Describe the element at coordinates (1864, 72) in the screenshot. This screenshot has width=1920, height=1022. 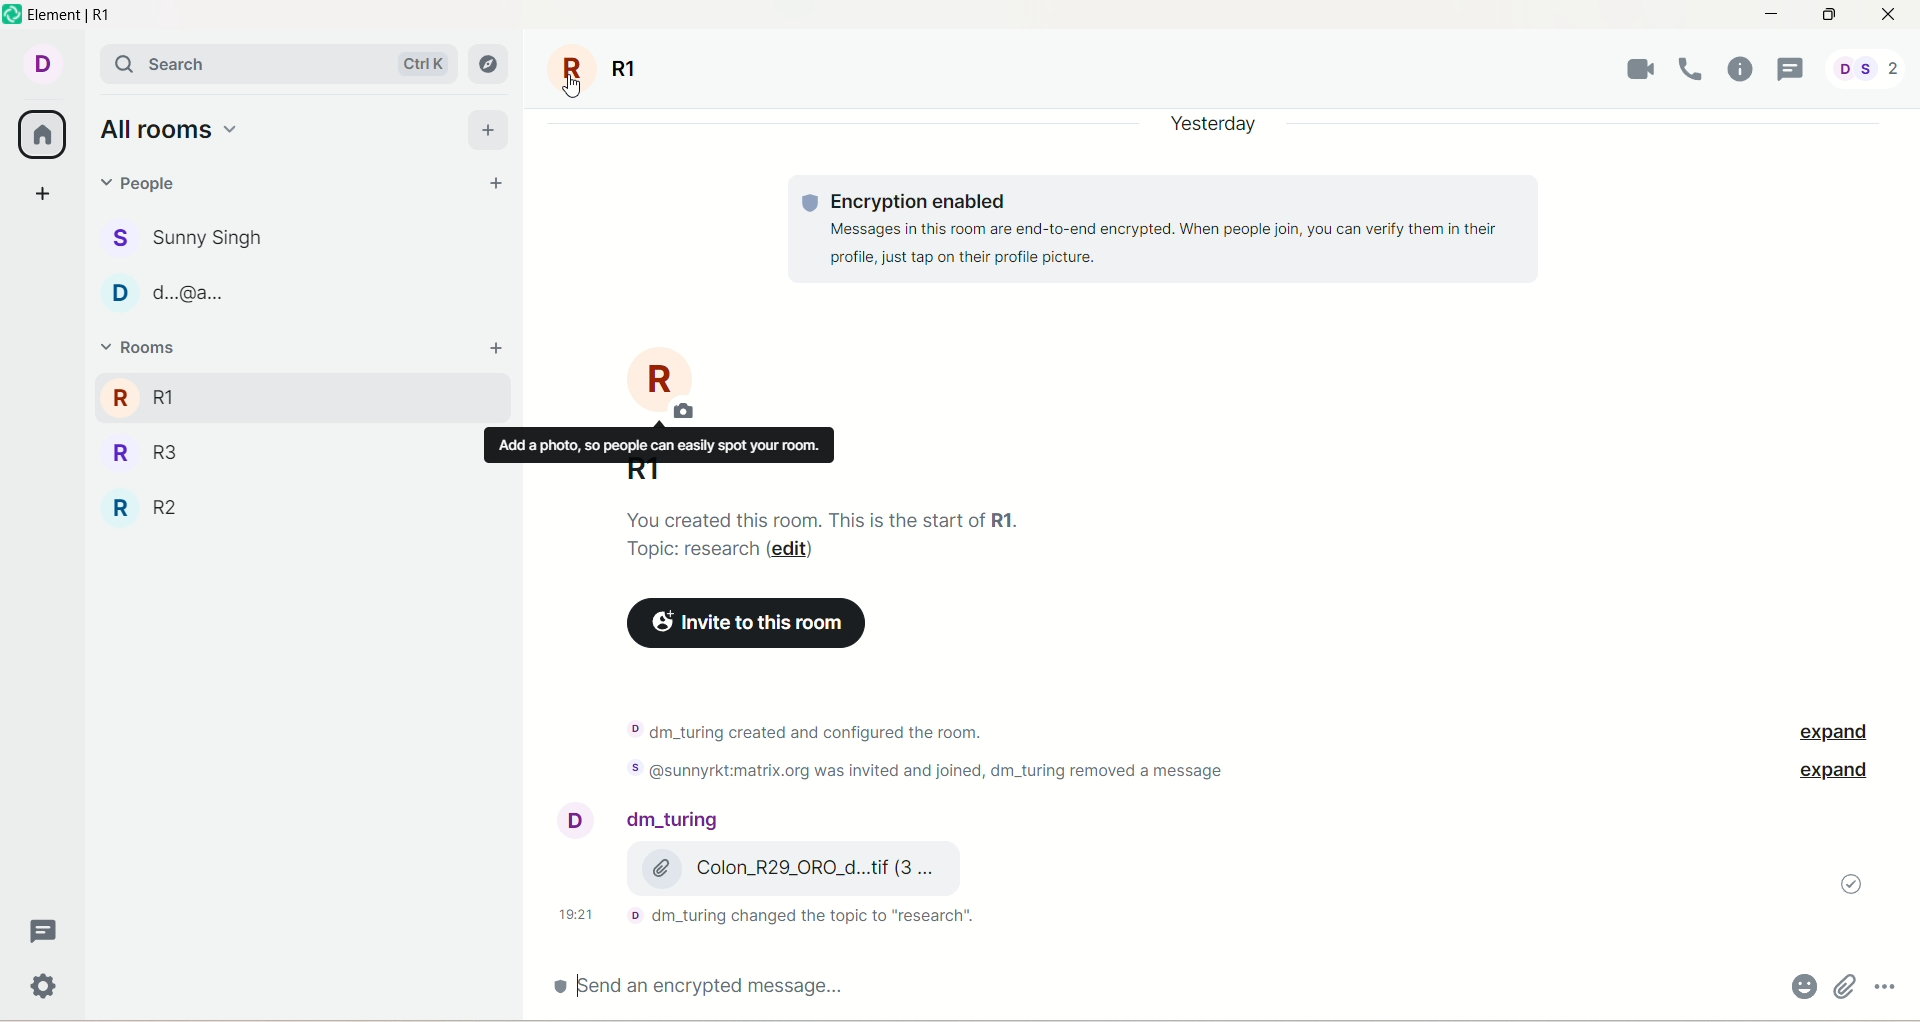
I see `account` at that location.